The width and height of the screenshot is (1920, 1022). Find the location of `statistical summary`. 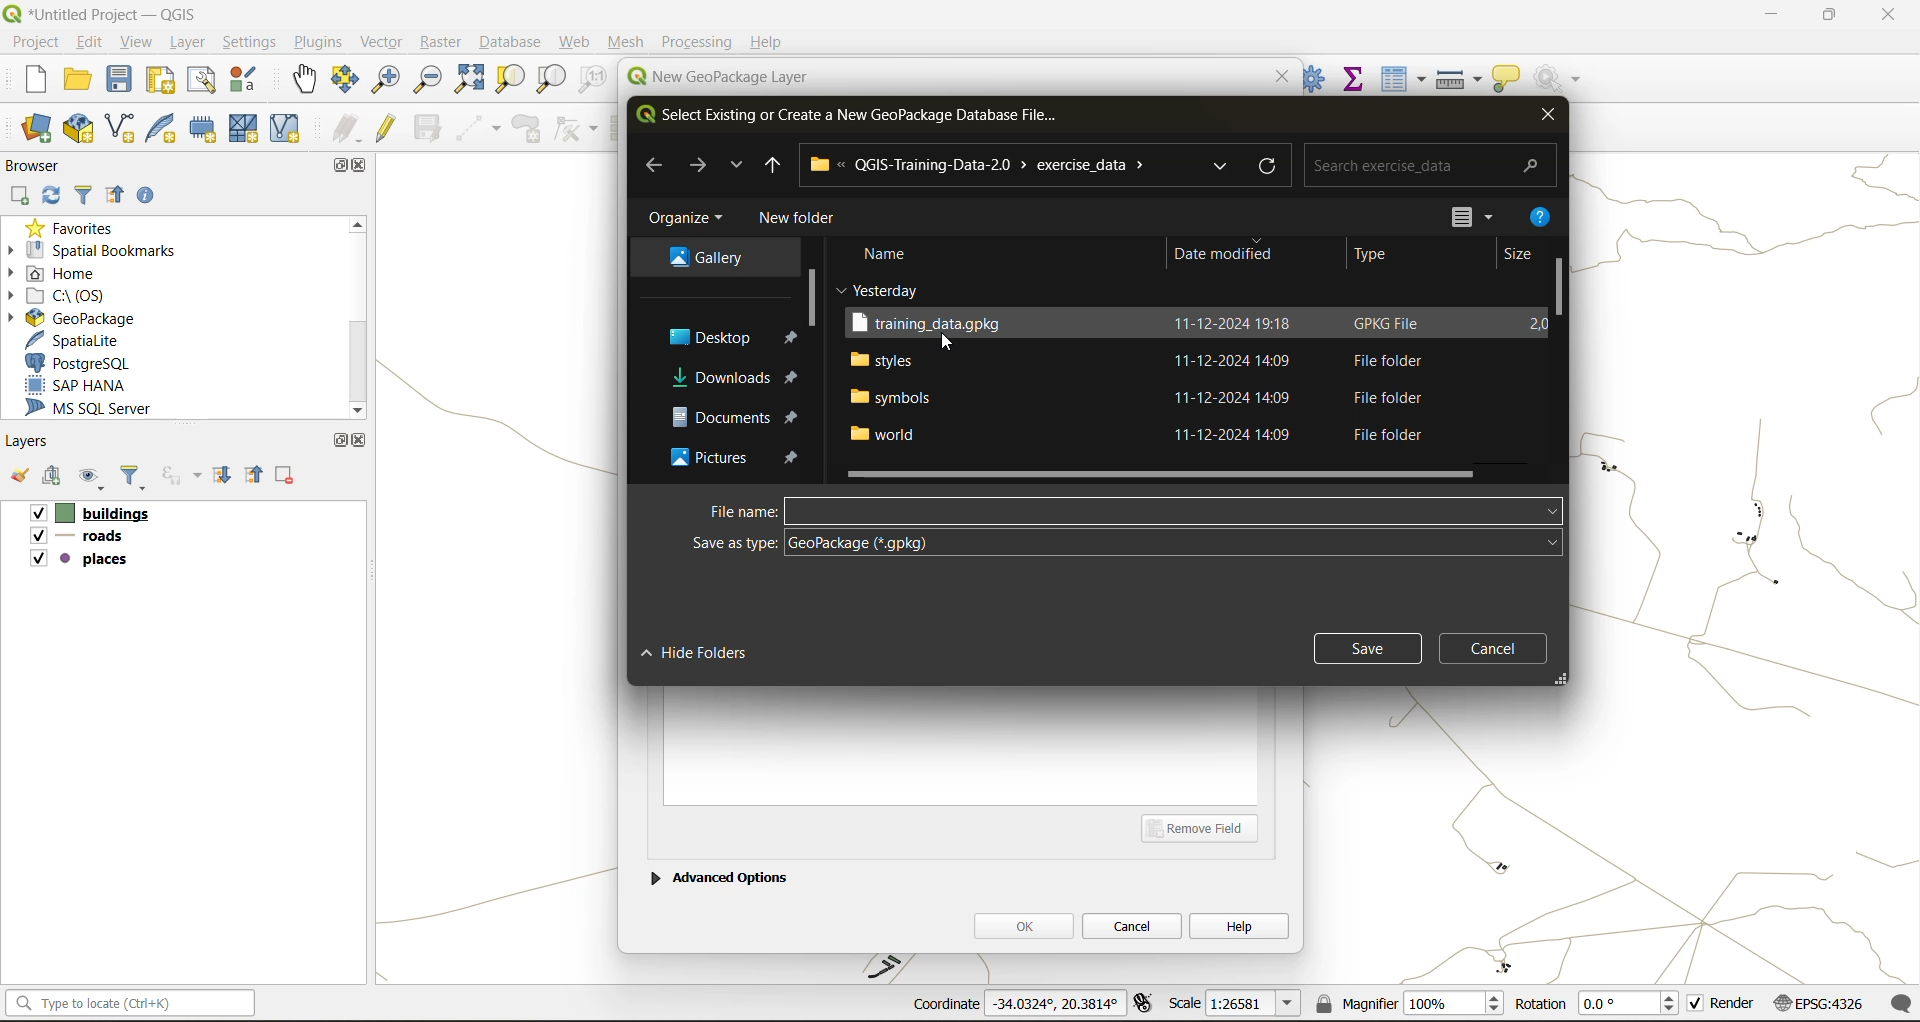

statistical summary is located at coordinates (1355, 77).